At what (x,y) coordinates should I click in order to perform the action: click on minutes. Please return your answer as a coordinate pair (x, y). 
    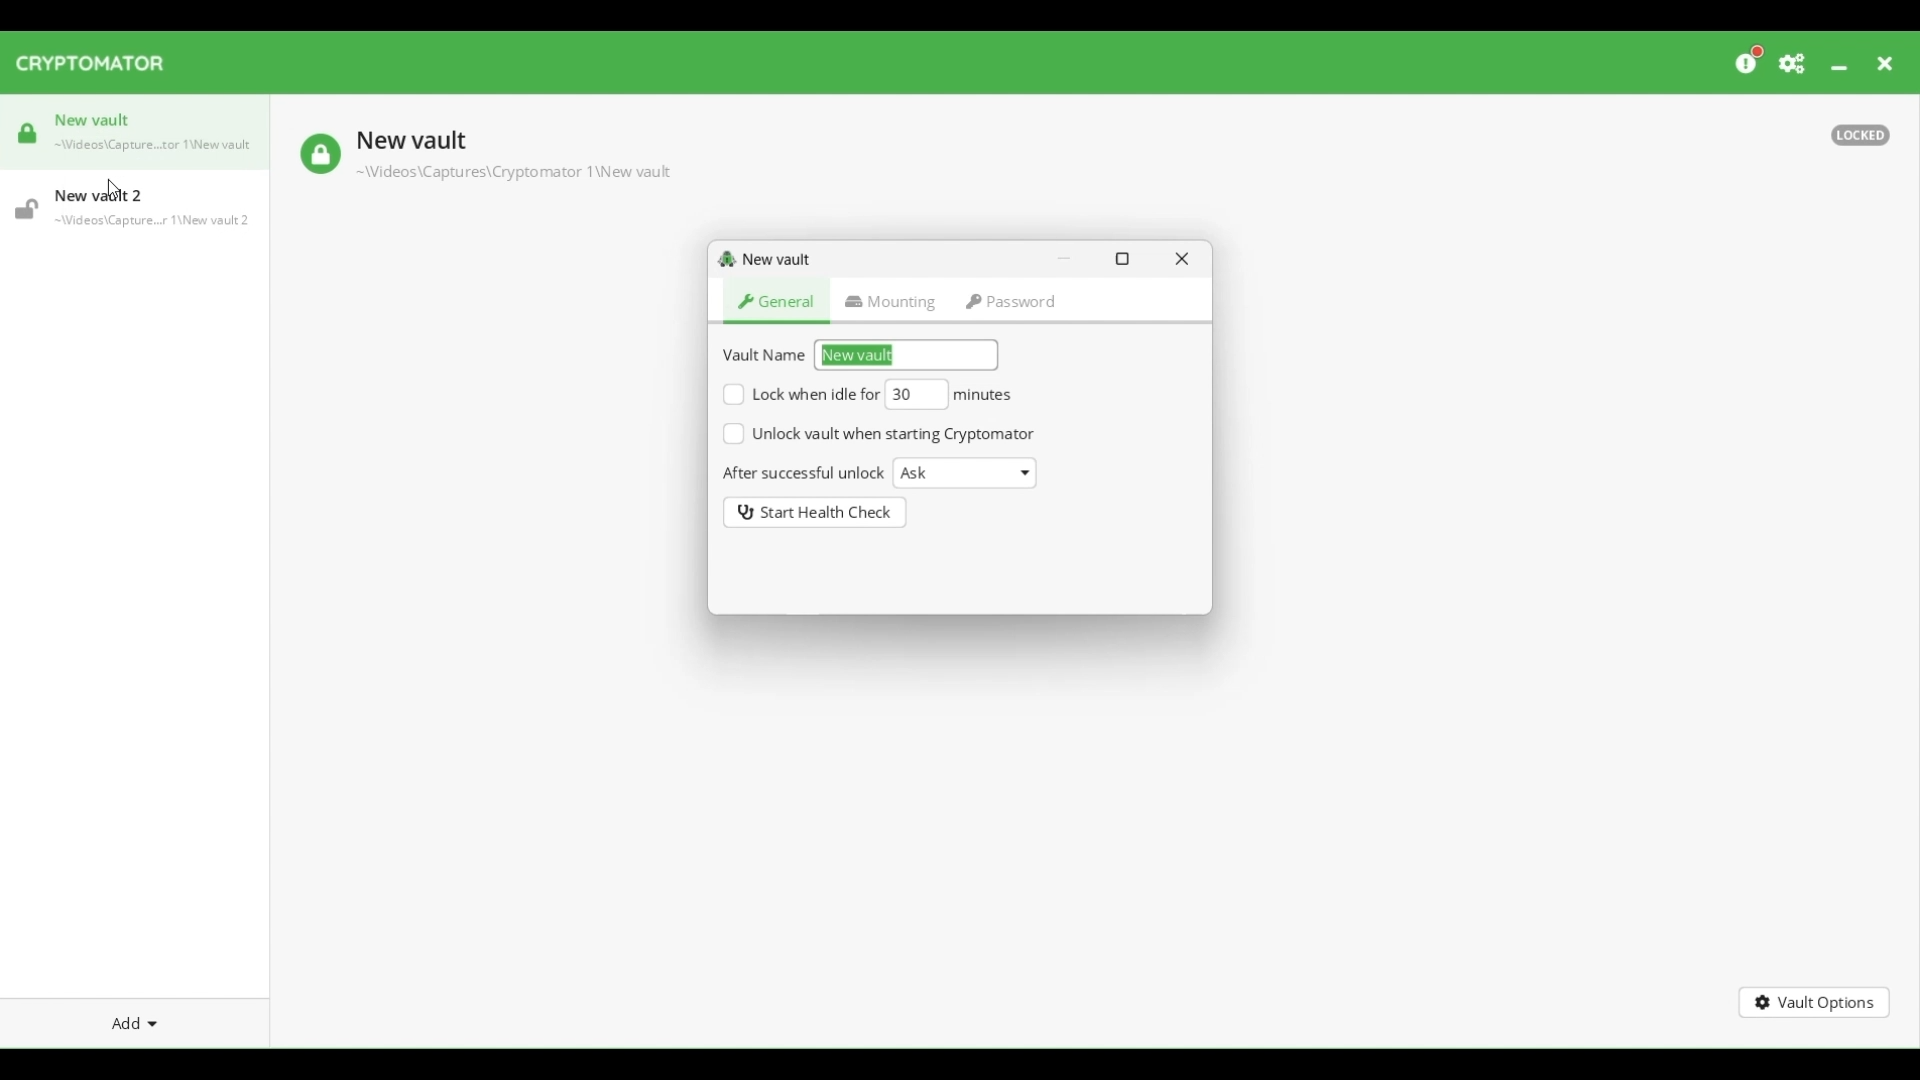
    Looking at the image, I should click on (987, 395).